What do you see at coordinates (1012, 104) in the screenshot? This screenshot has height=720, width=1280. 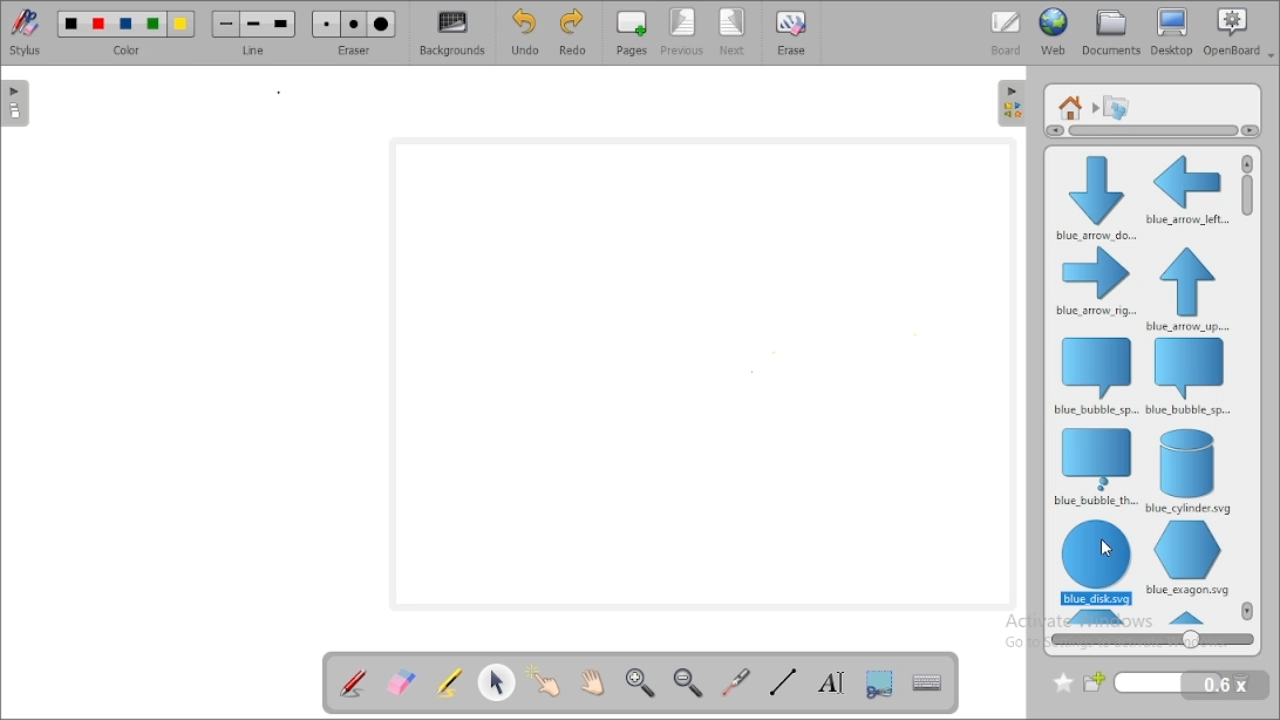 I see `sidebar settings` at bounding box center [1012, 104].